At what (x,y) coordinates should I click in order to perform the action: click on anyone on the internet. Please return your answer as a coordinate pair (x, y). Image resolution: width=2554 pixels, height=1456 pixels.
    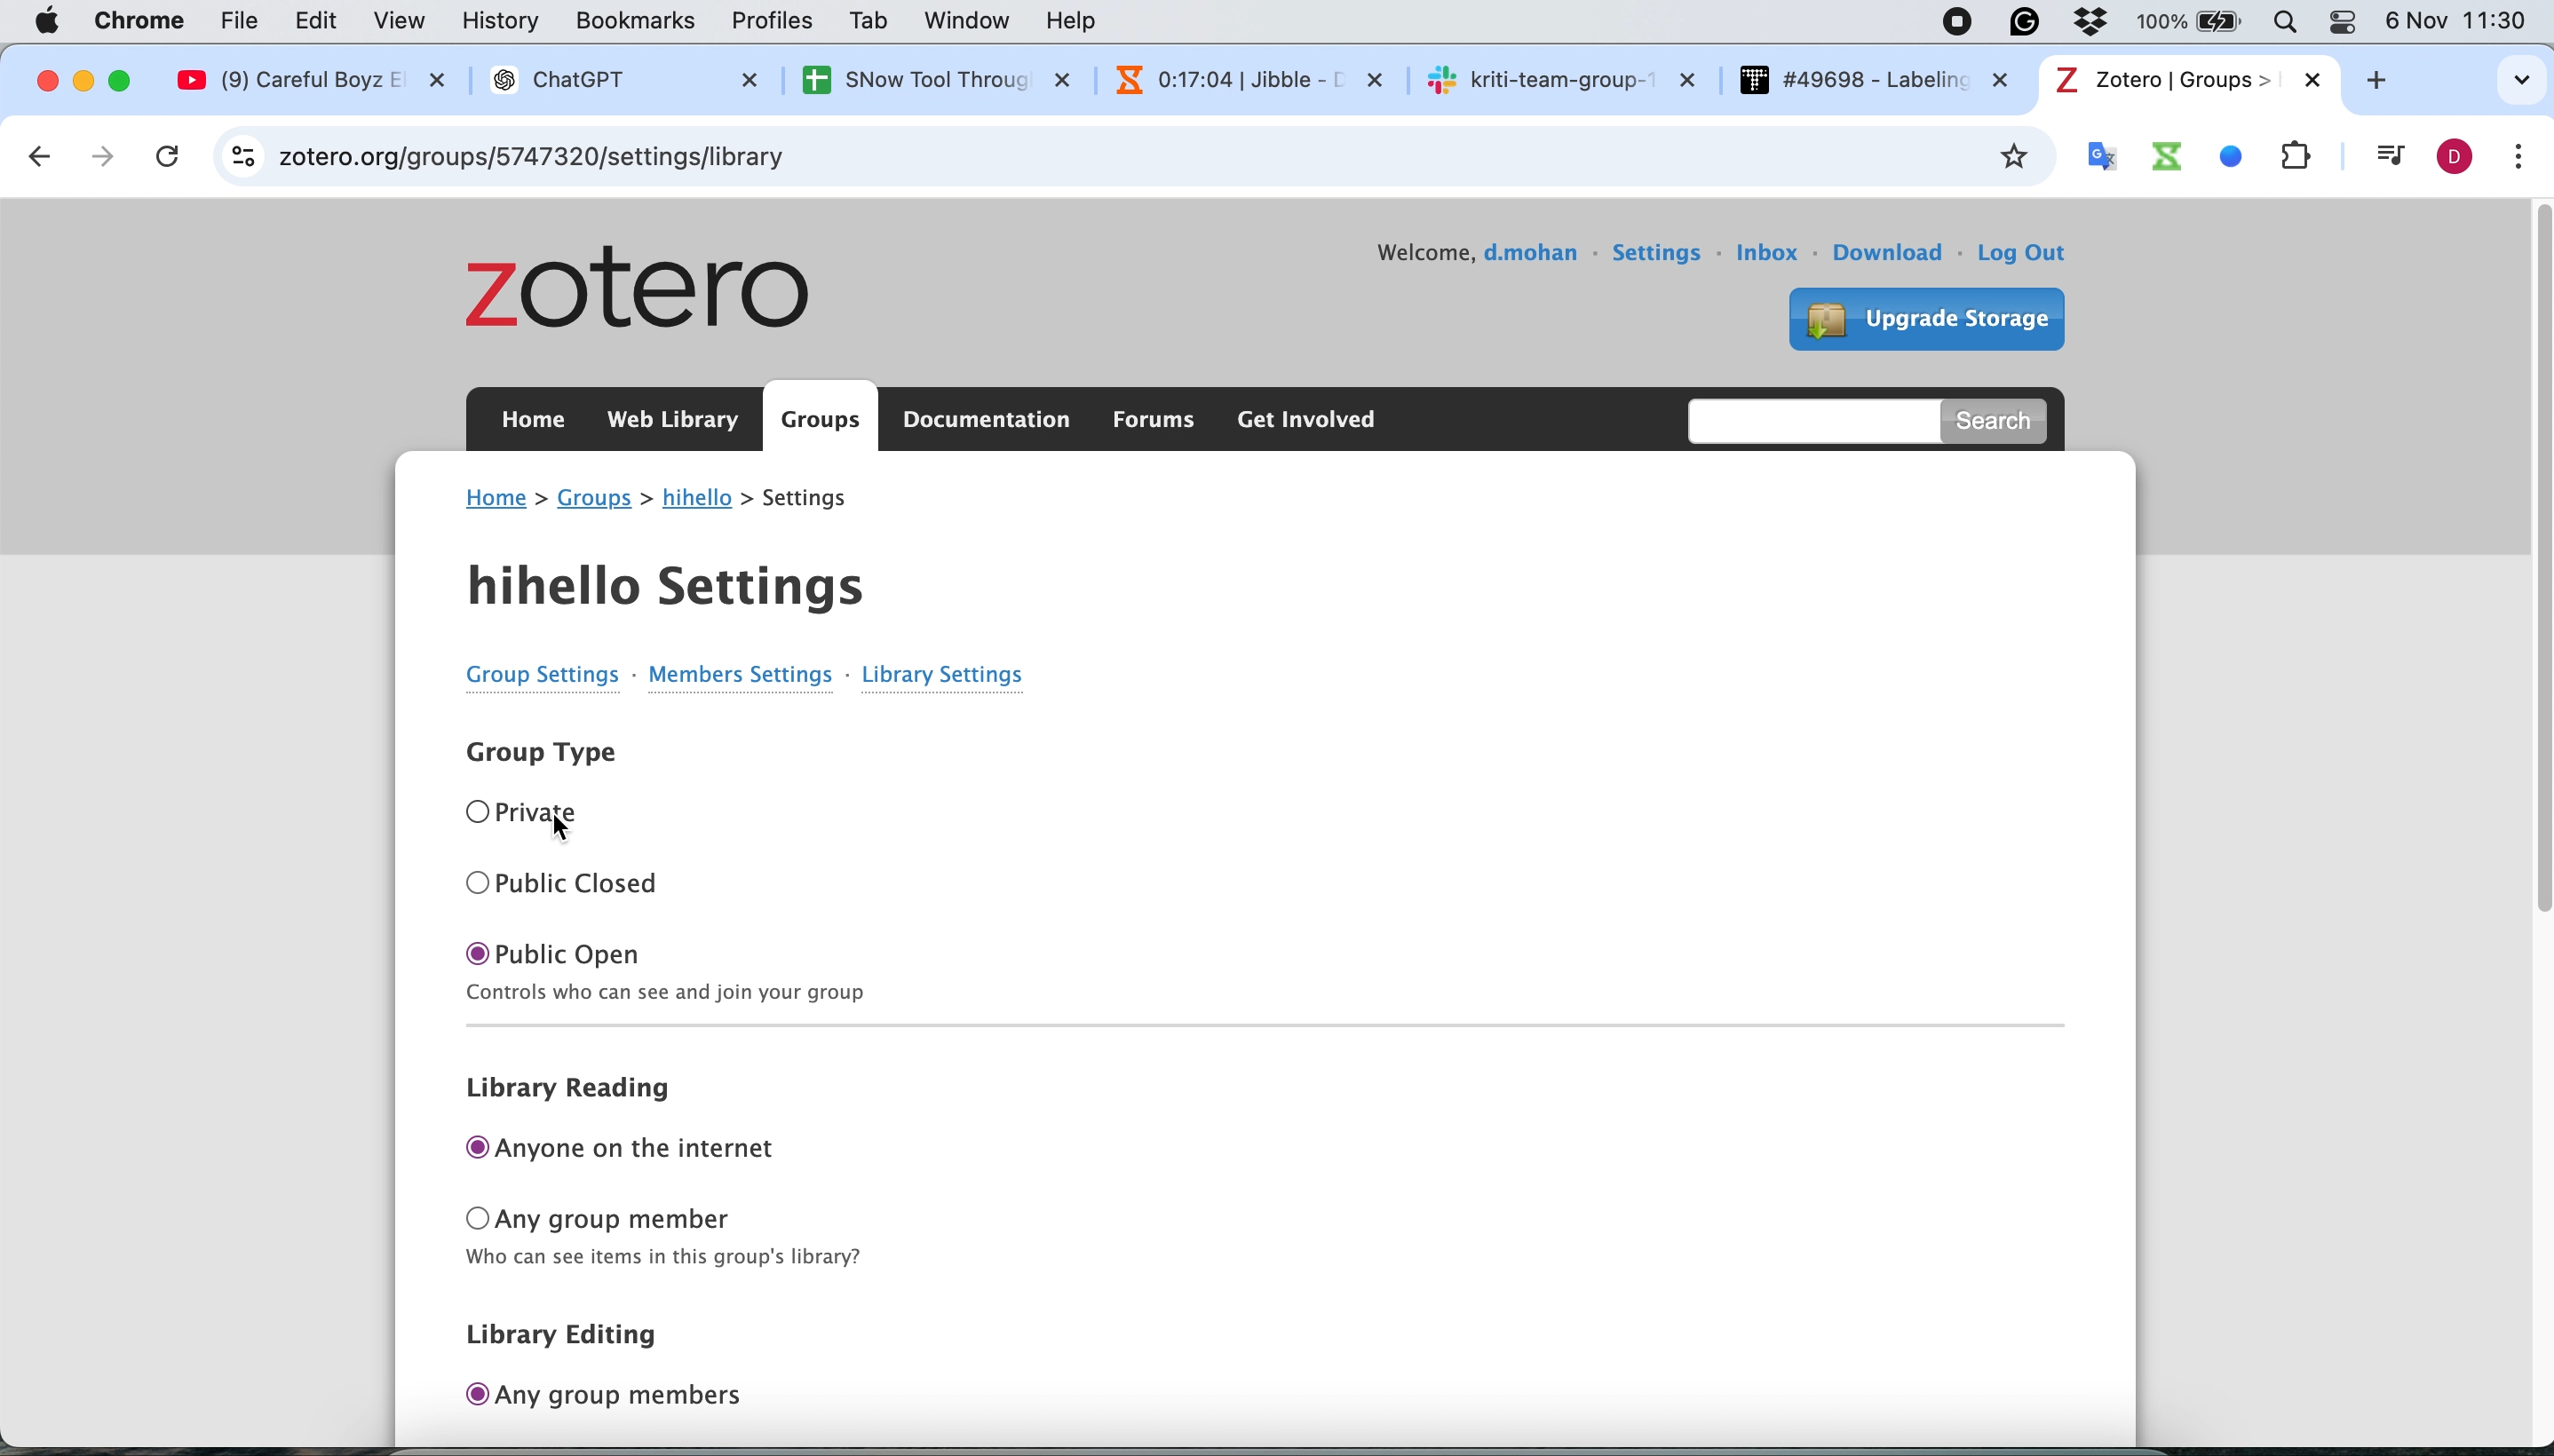
    Looking at the image, I should click on (637, 1151).